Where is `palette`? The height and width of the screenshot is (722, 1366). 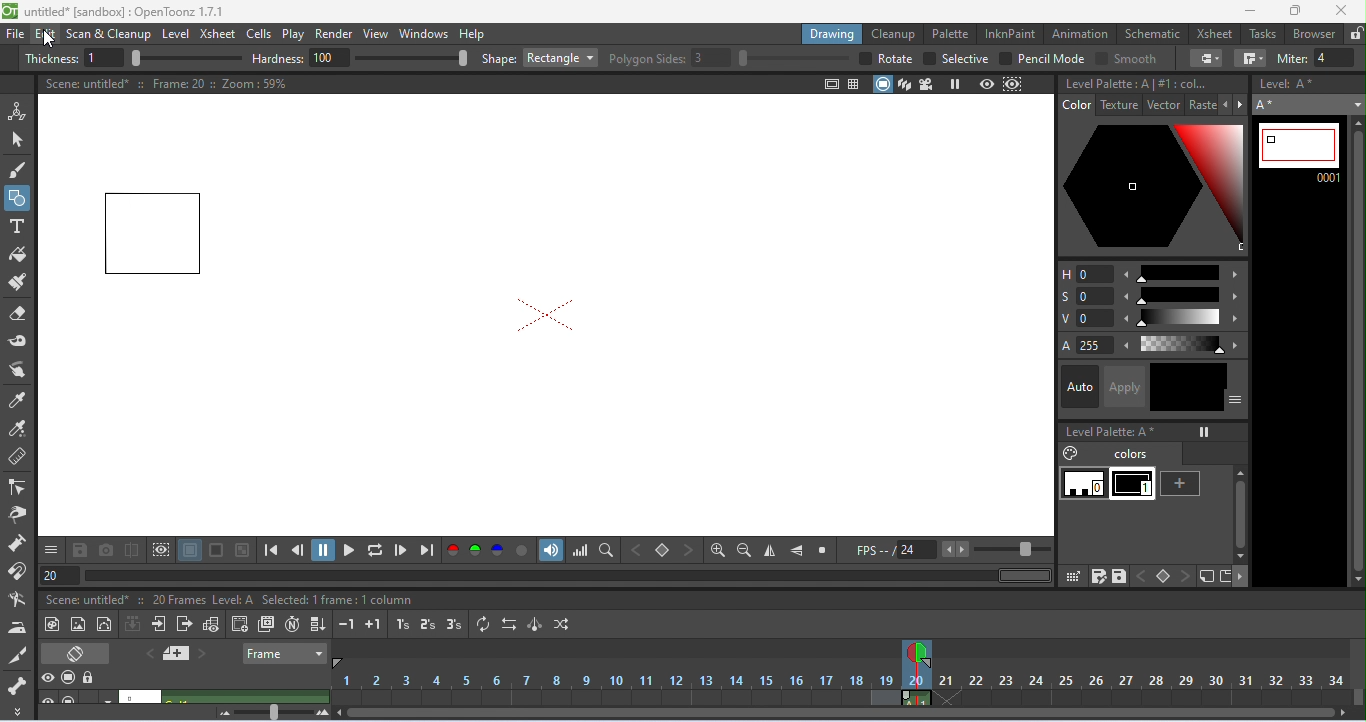
palette is located at coordinates (948, 33).